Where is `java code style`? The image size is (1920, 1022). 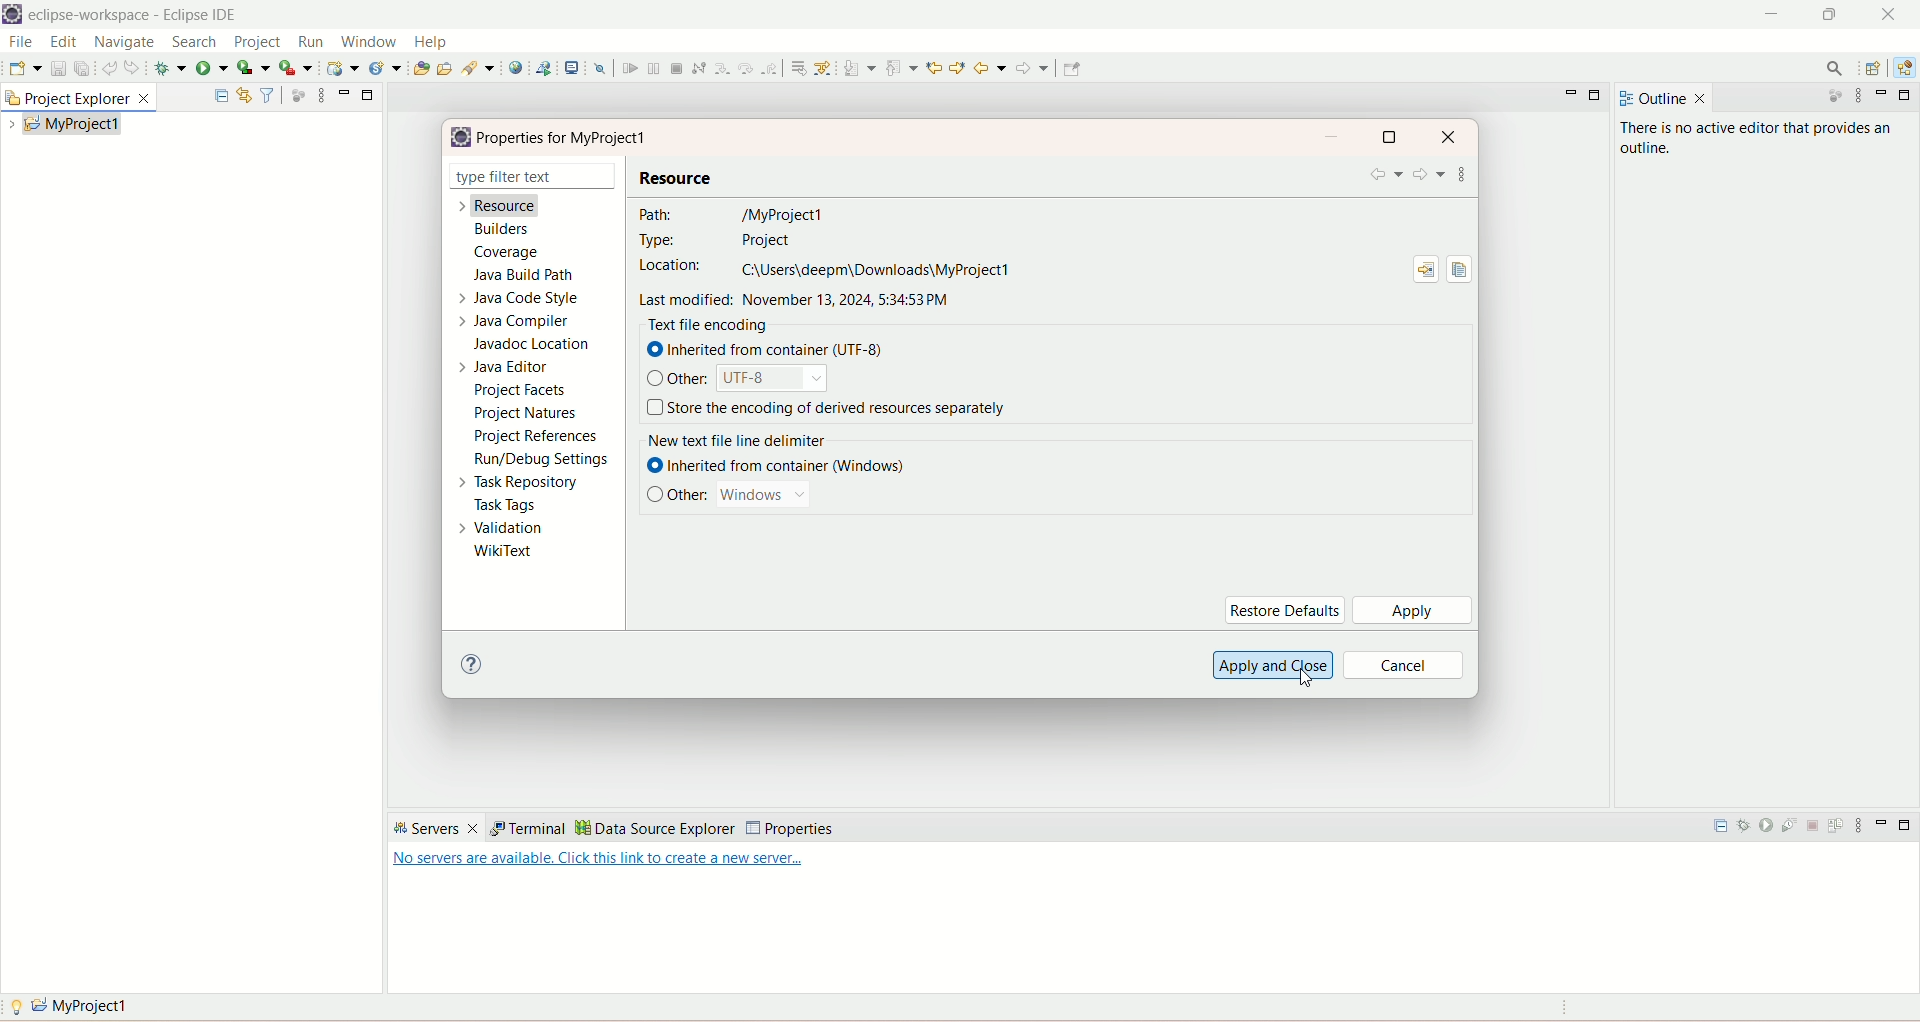
java code style is located at coordinates (515, 298).